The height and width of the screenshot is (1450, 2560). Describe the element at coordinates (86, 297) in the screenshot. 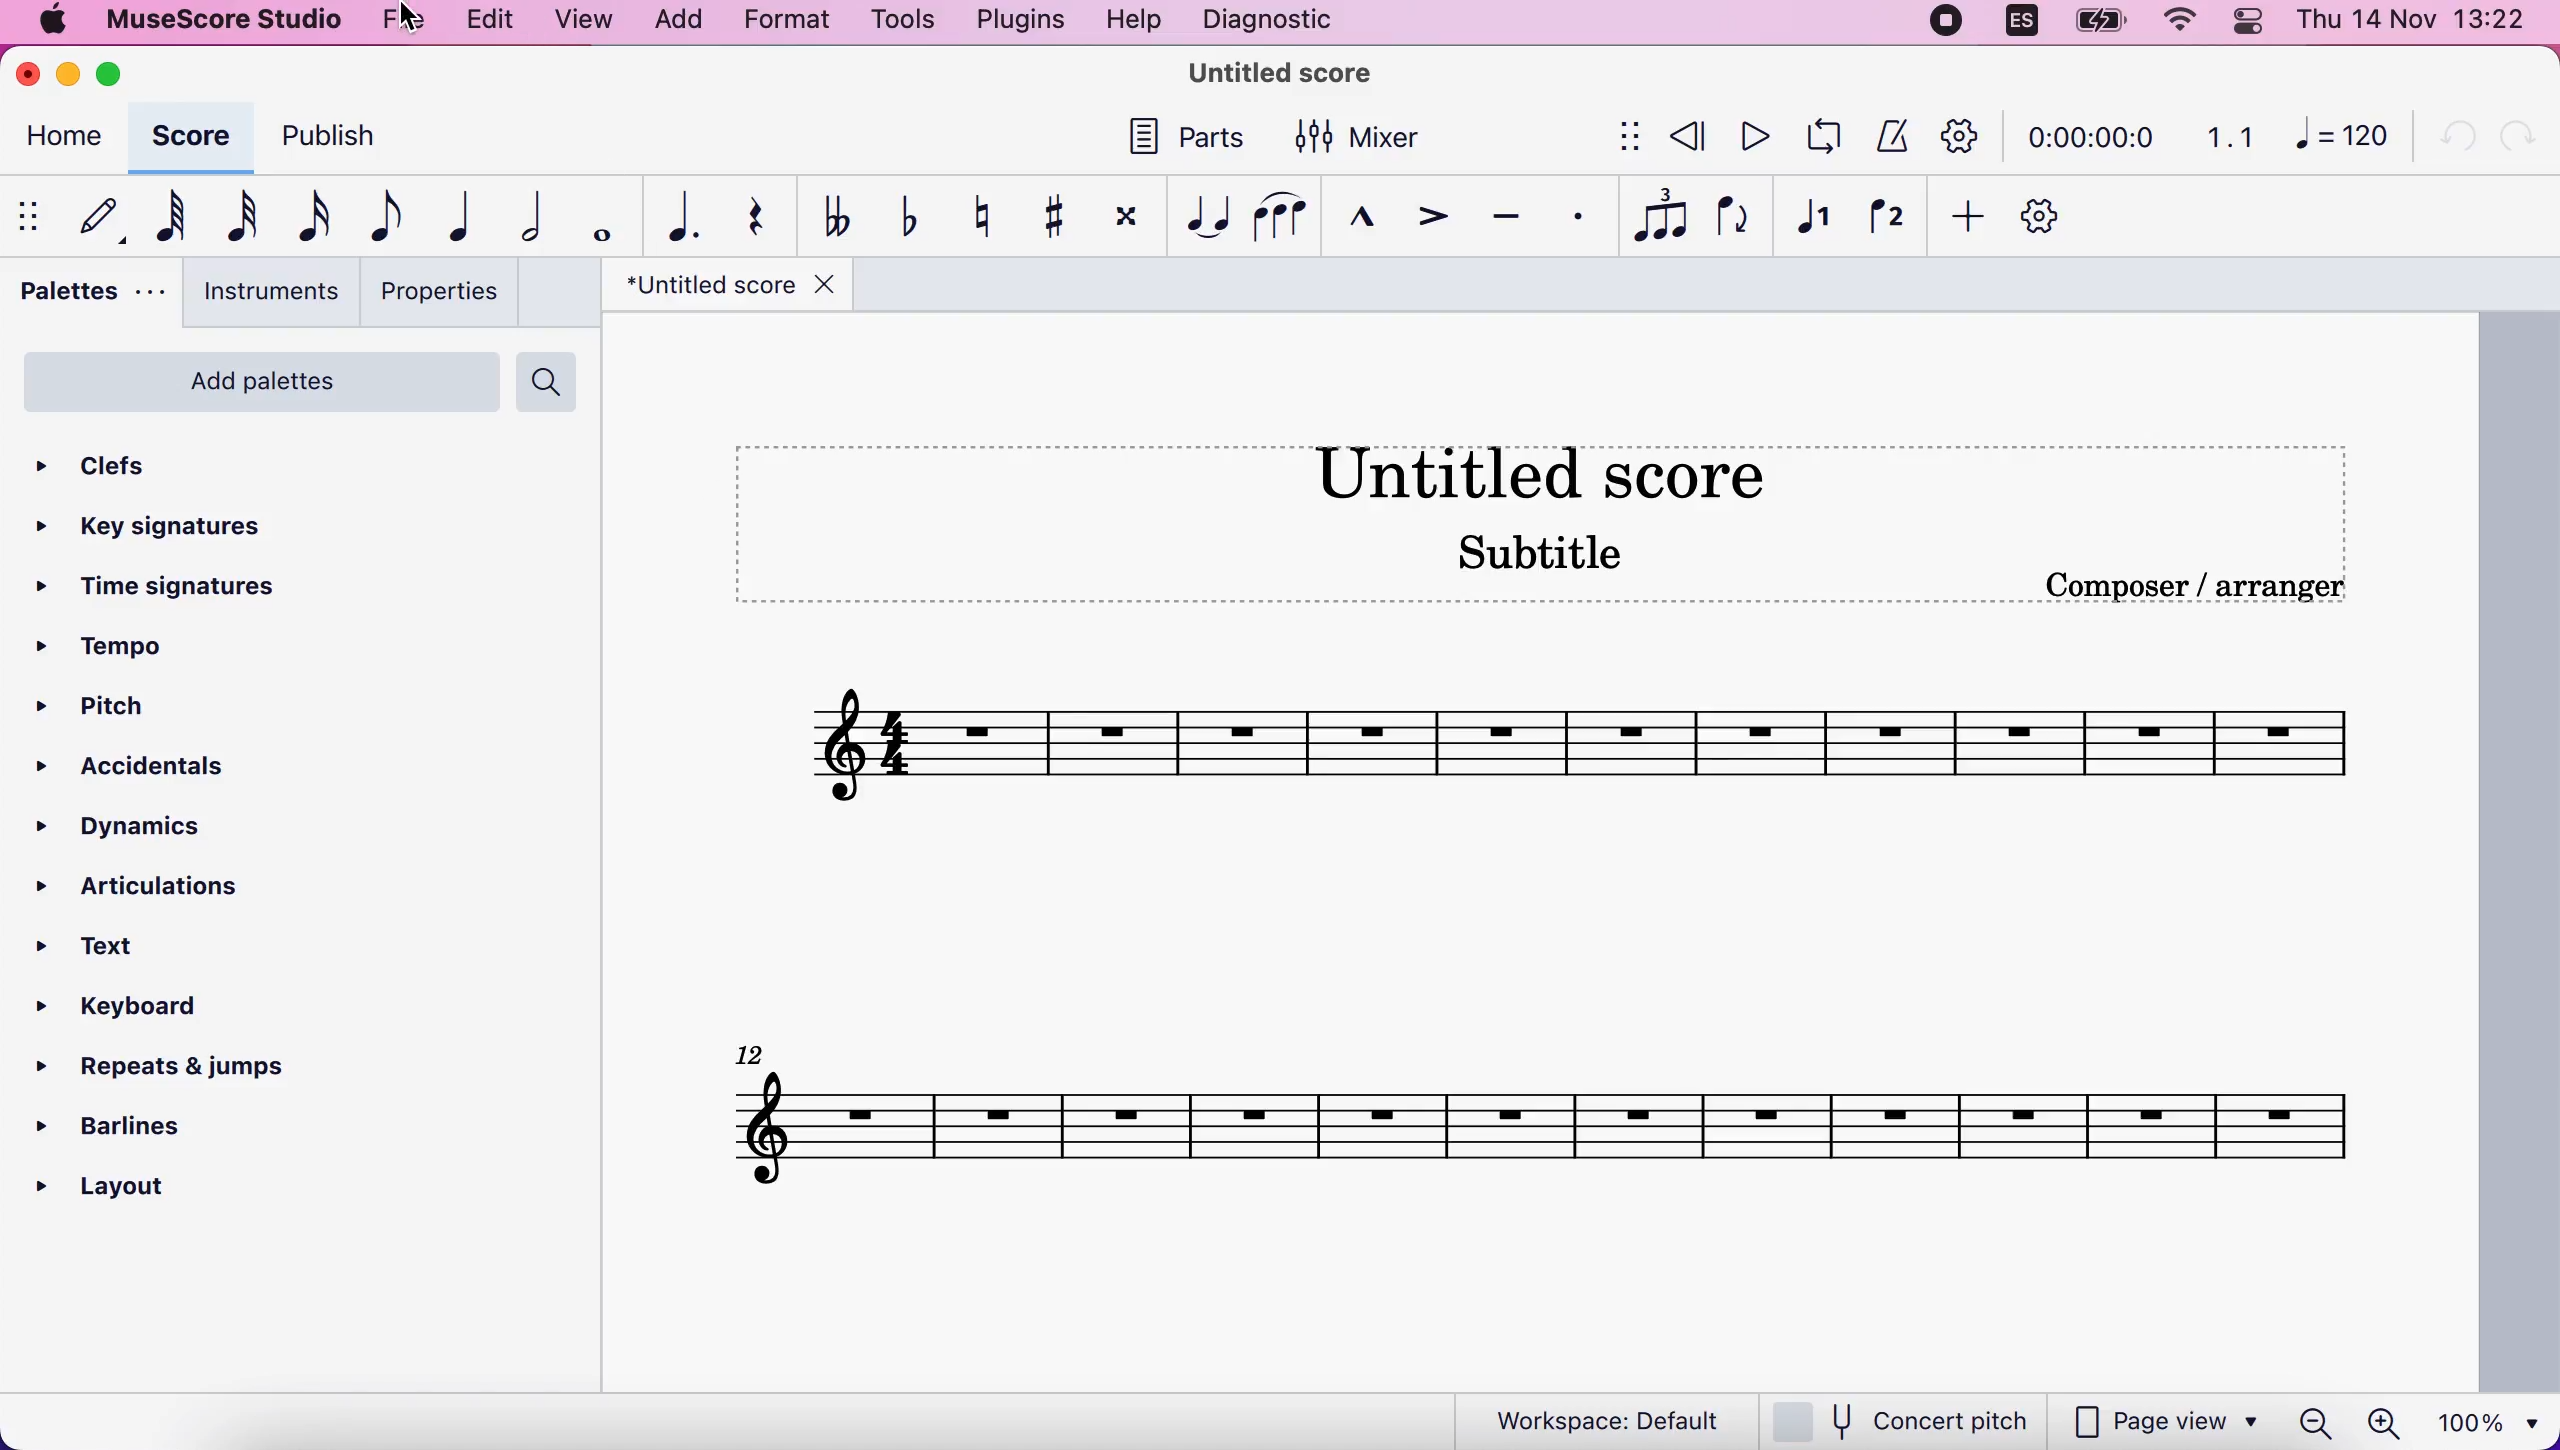

I see `palettes` at that location.